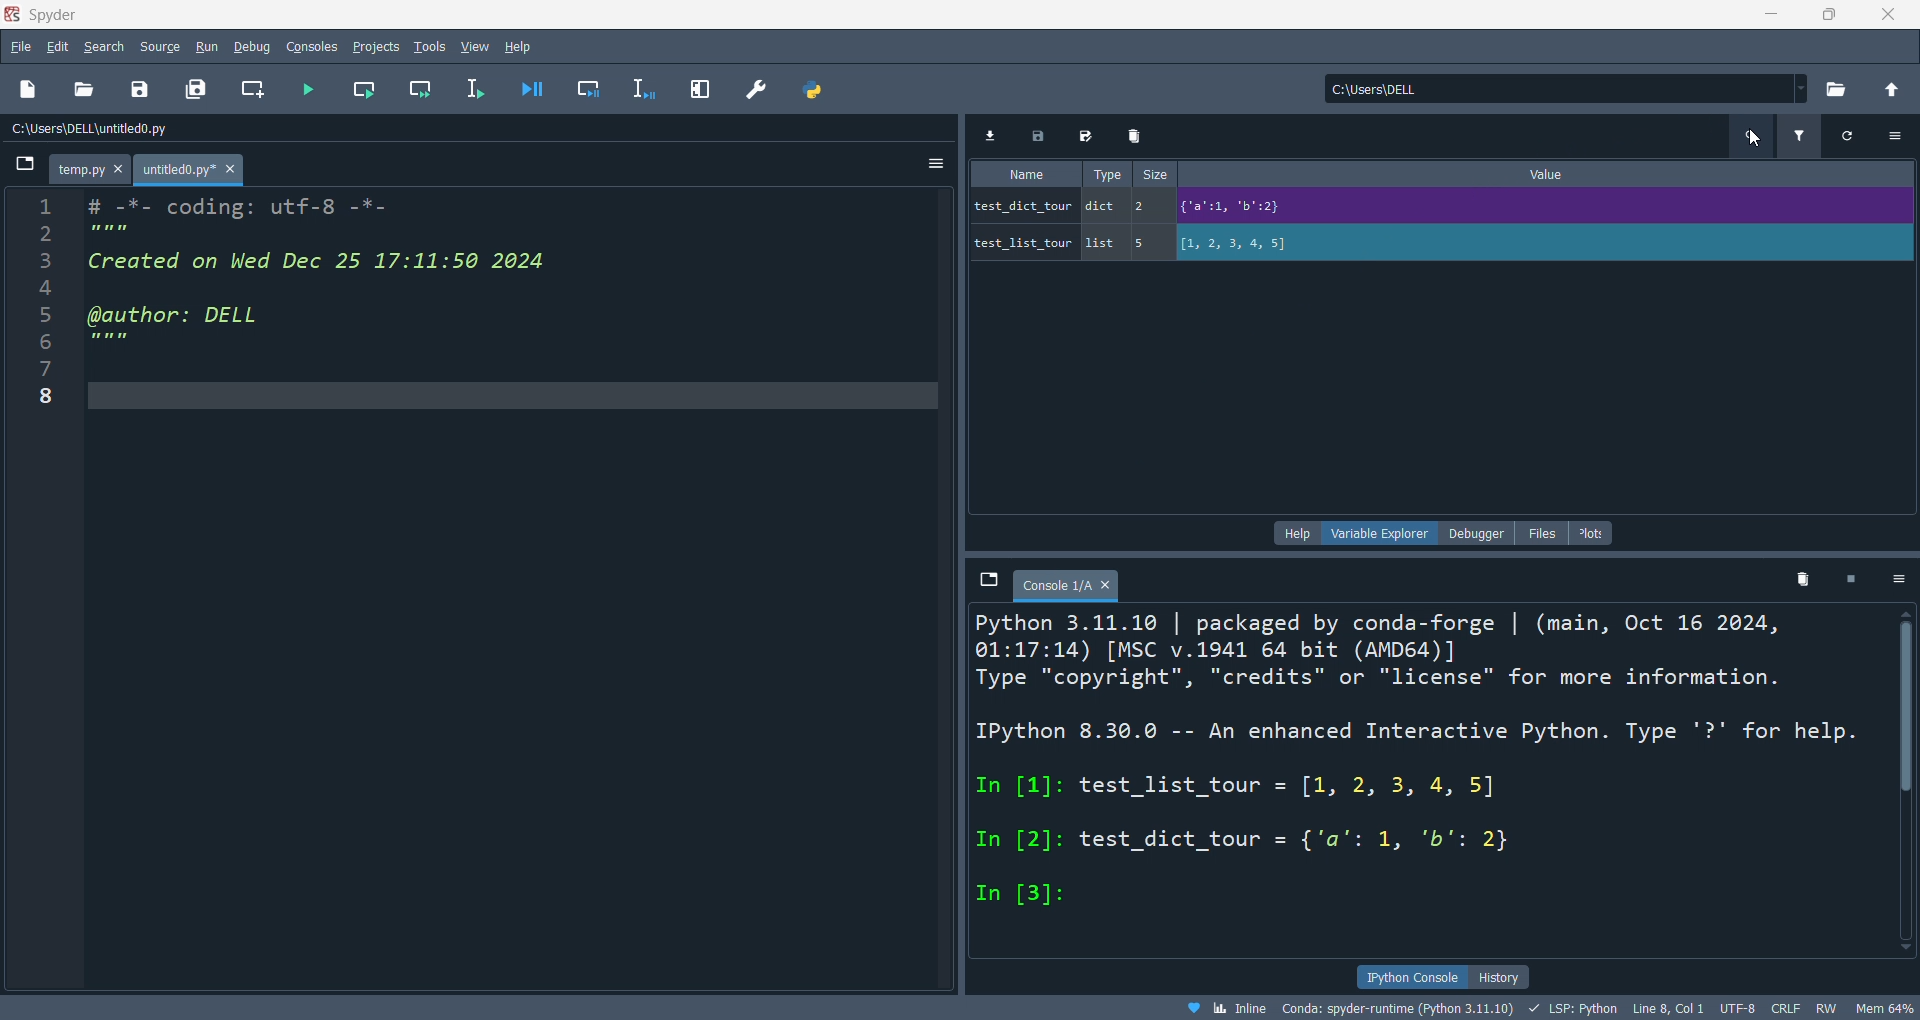  Describe the element at coordinates (159, 45) in the screenshot. I see `source` at that location.